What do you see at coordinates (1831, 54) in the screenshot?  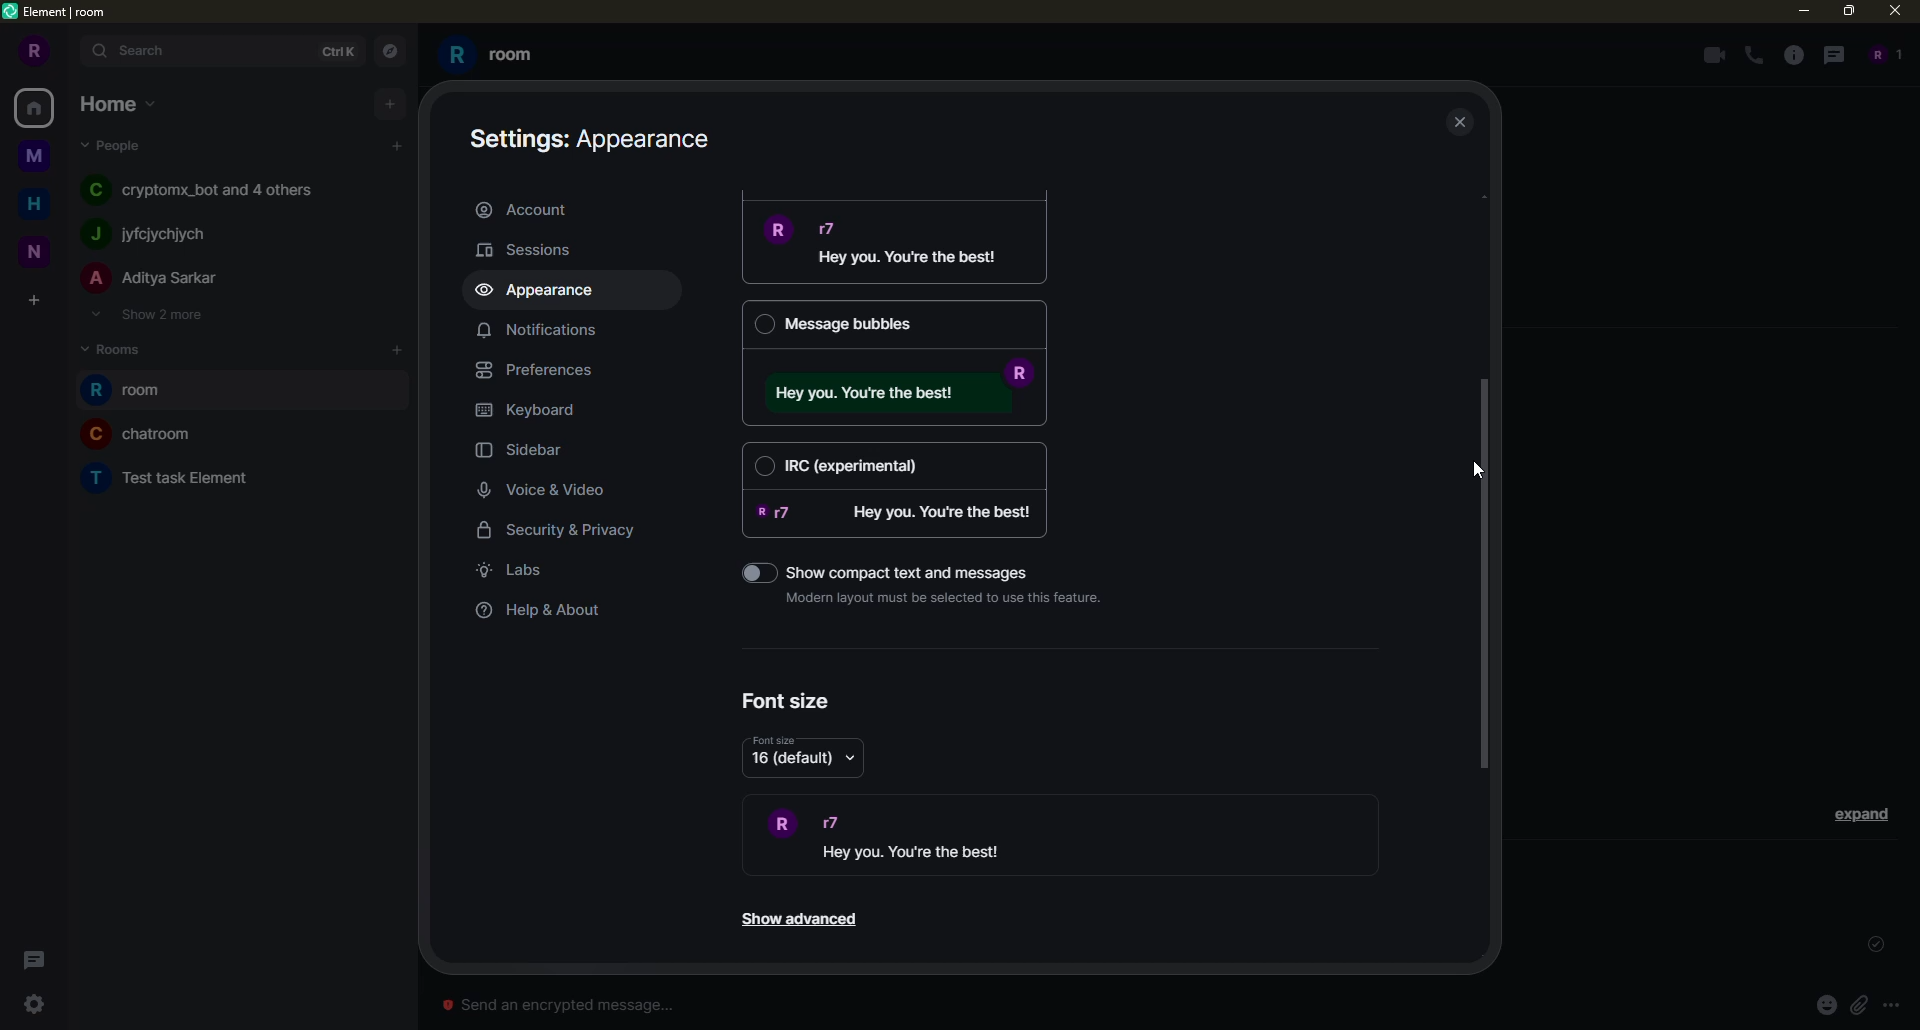 I see `threads` at bounding box center [1831, 54].